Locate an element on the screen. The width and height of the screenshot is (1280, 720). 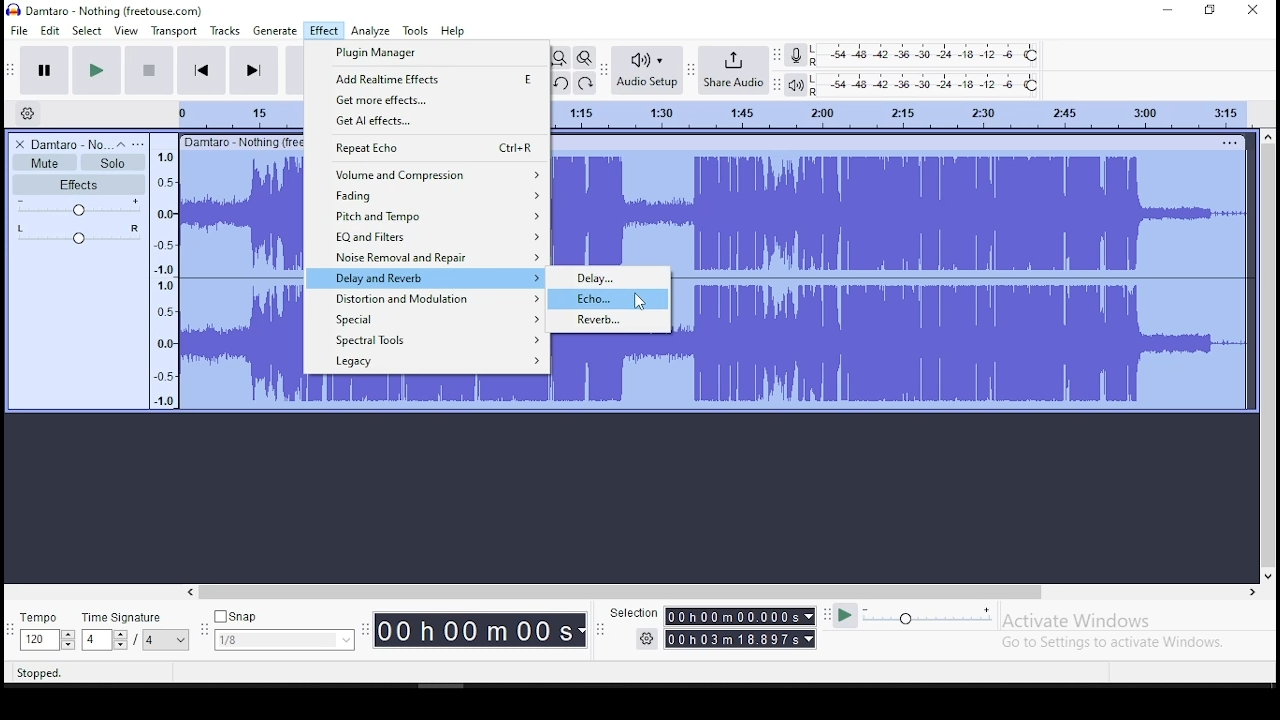
time signature is located at coordinates (133, 615).